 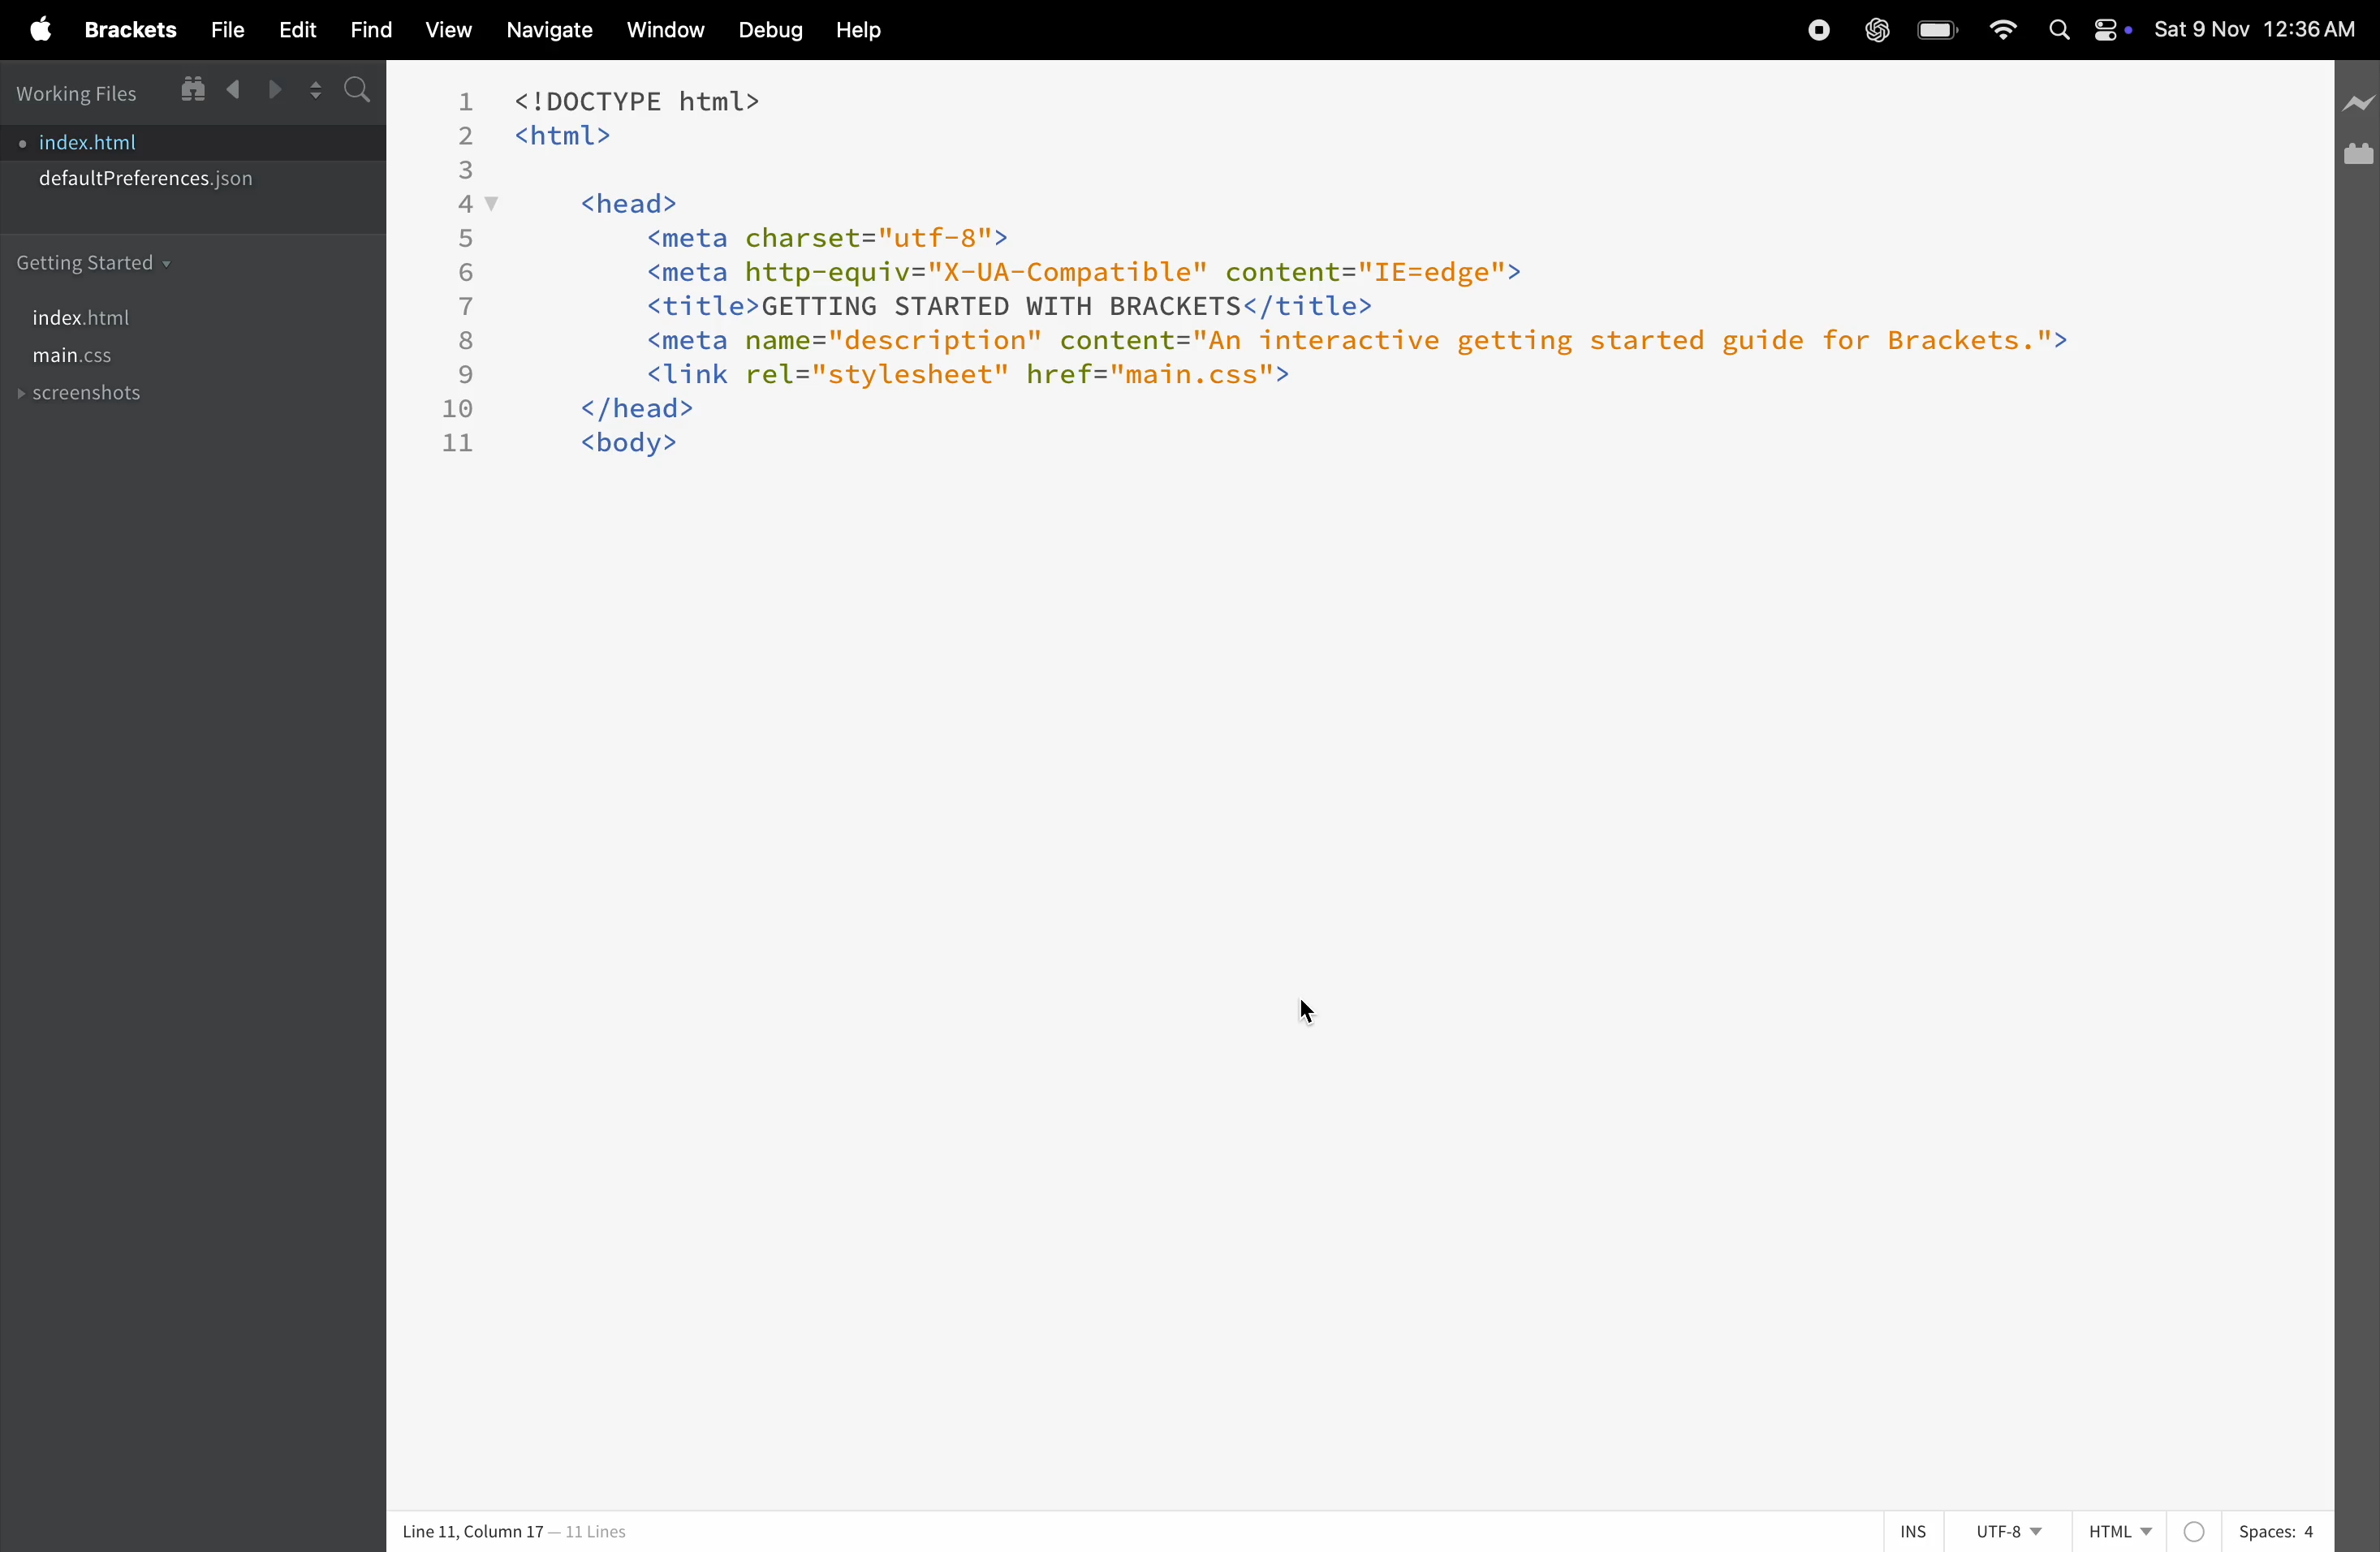 What do you see at coordinates (1876, 31) in the screenshot?
I see `chatgpt` at bounding box center [1876, 31].